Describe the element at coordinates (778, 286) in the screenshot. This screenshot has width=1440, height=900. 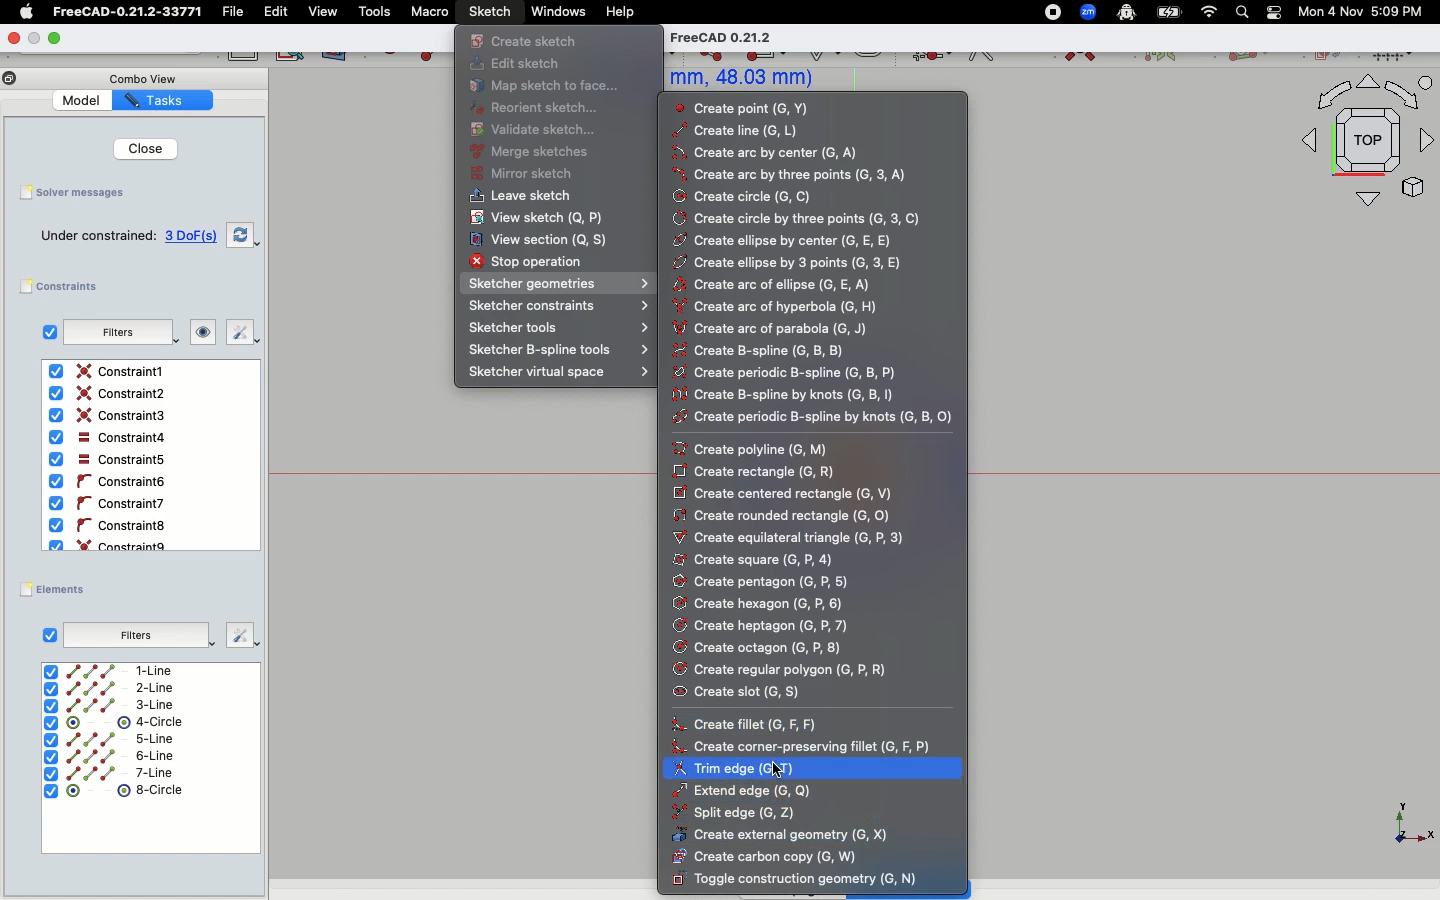
I see `Create arc of ellipse` at that location.